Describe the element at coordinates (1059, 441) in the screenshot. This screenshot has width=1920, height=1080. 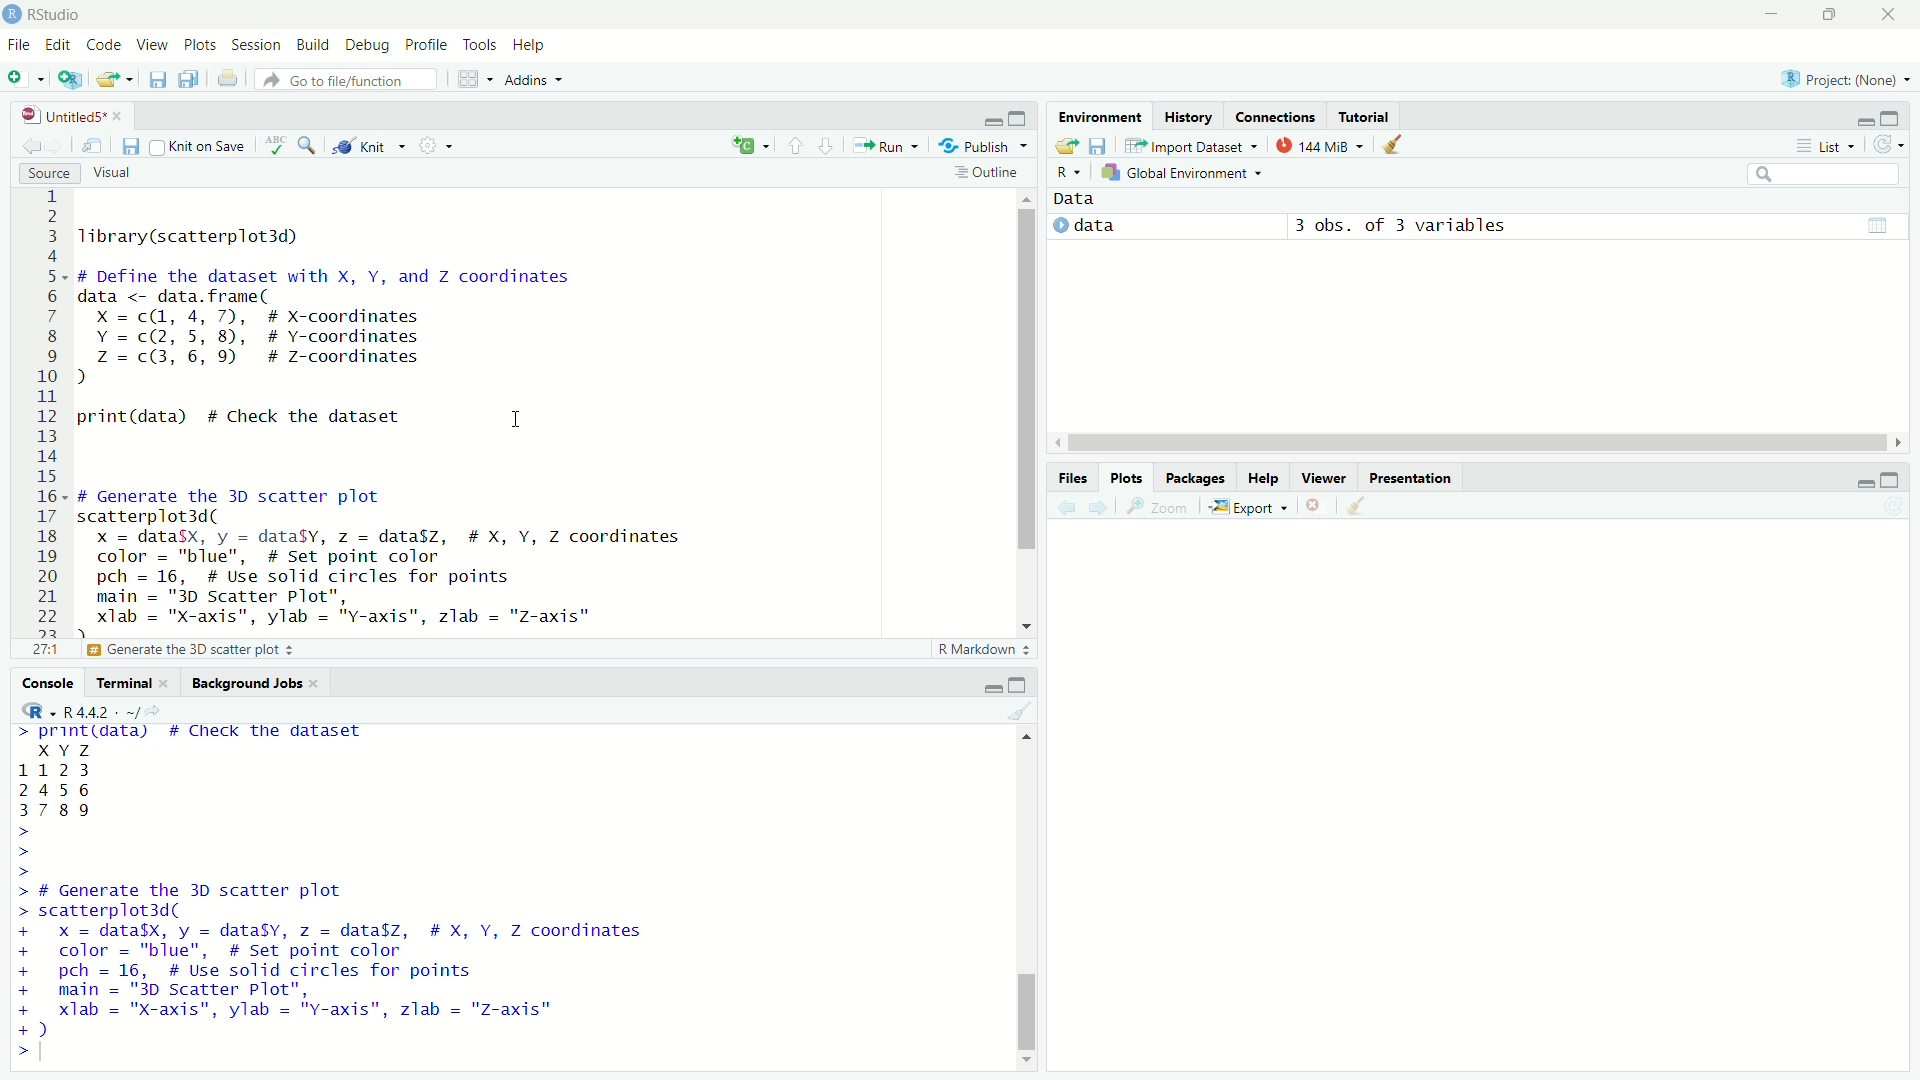
I see `move left` at that location.